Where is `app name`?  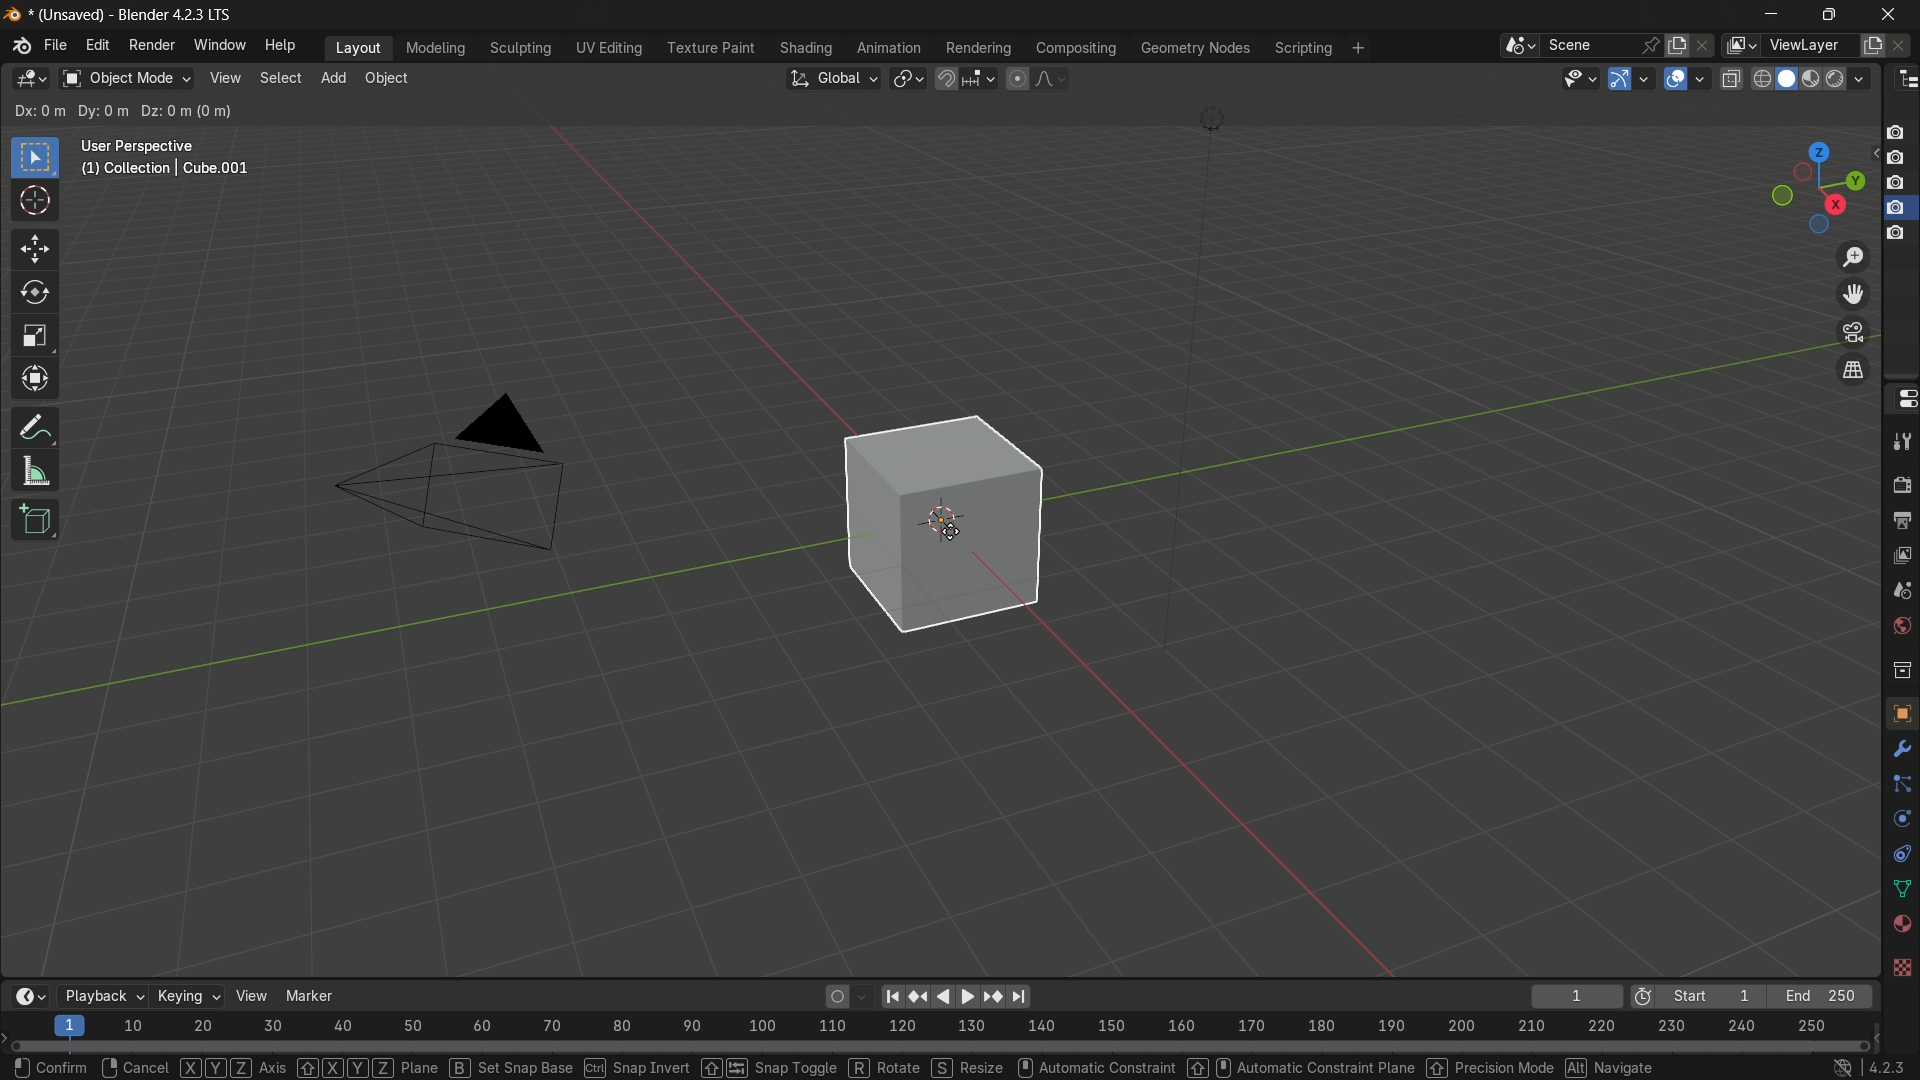
app name is located at coordinates (176, 18).